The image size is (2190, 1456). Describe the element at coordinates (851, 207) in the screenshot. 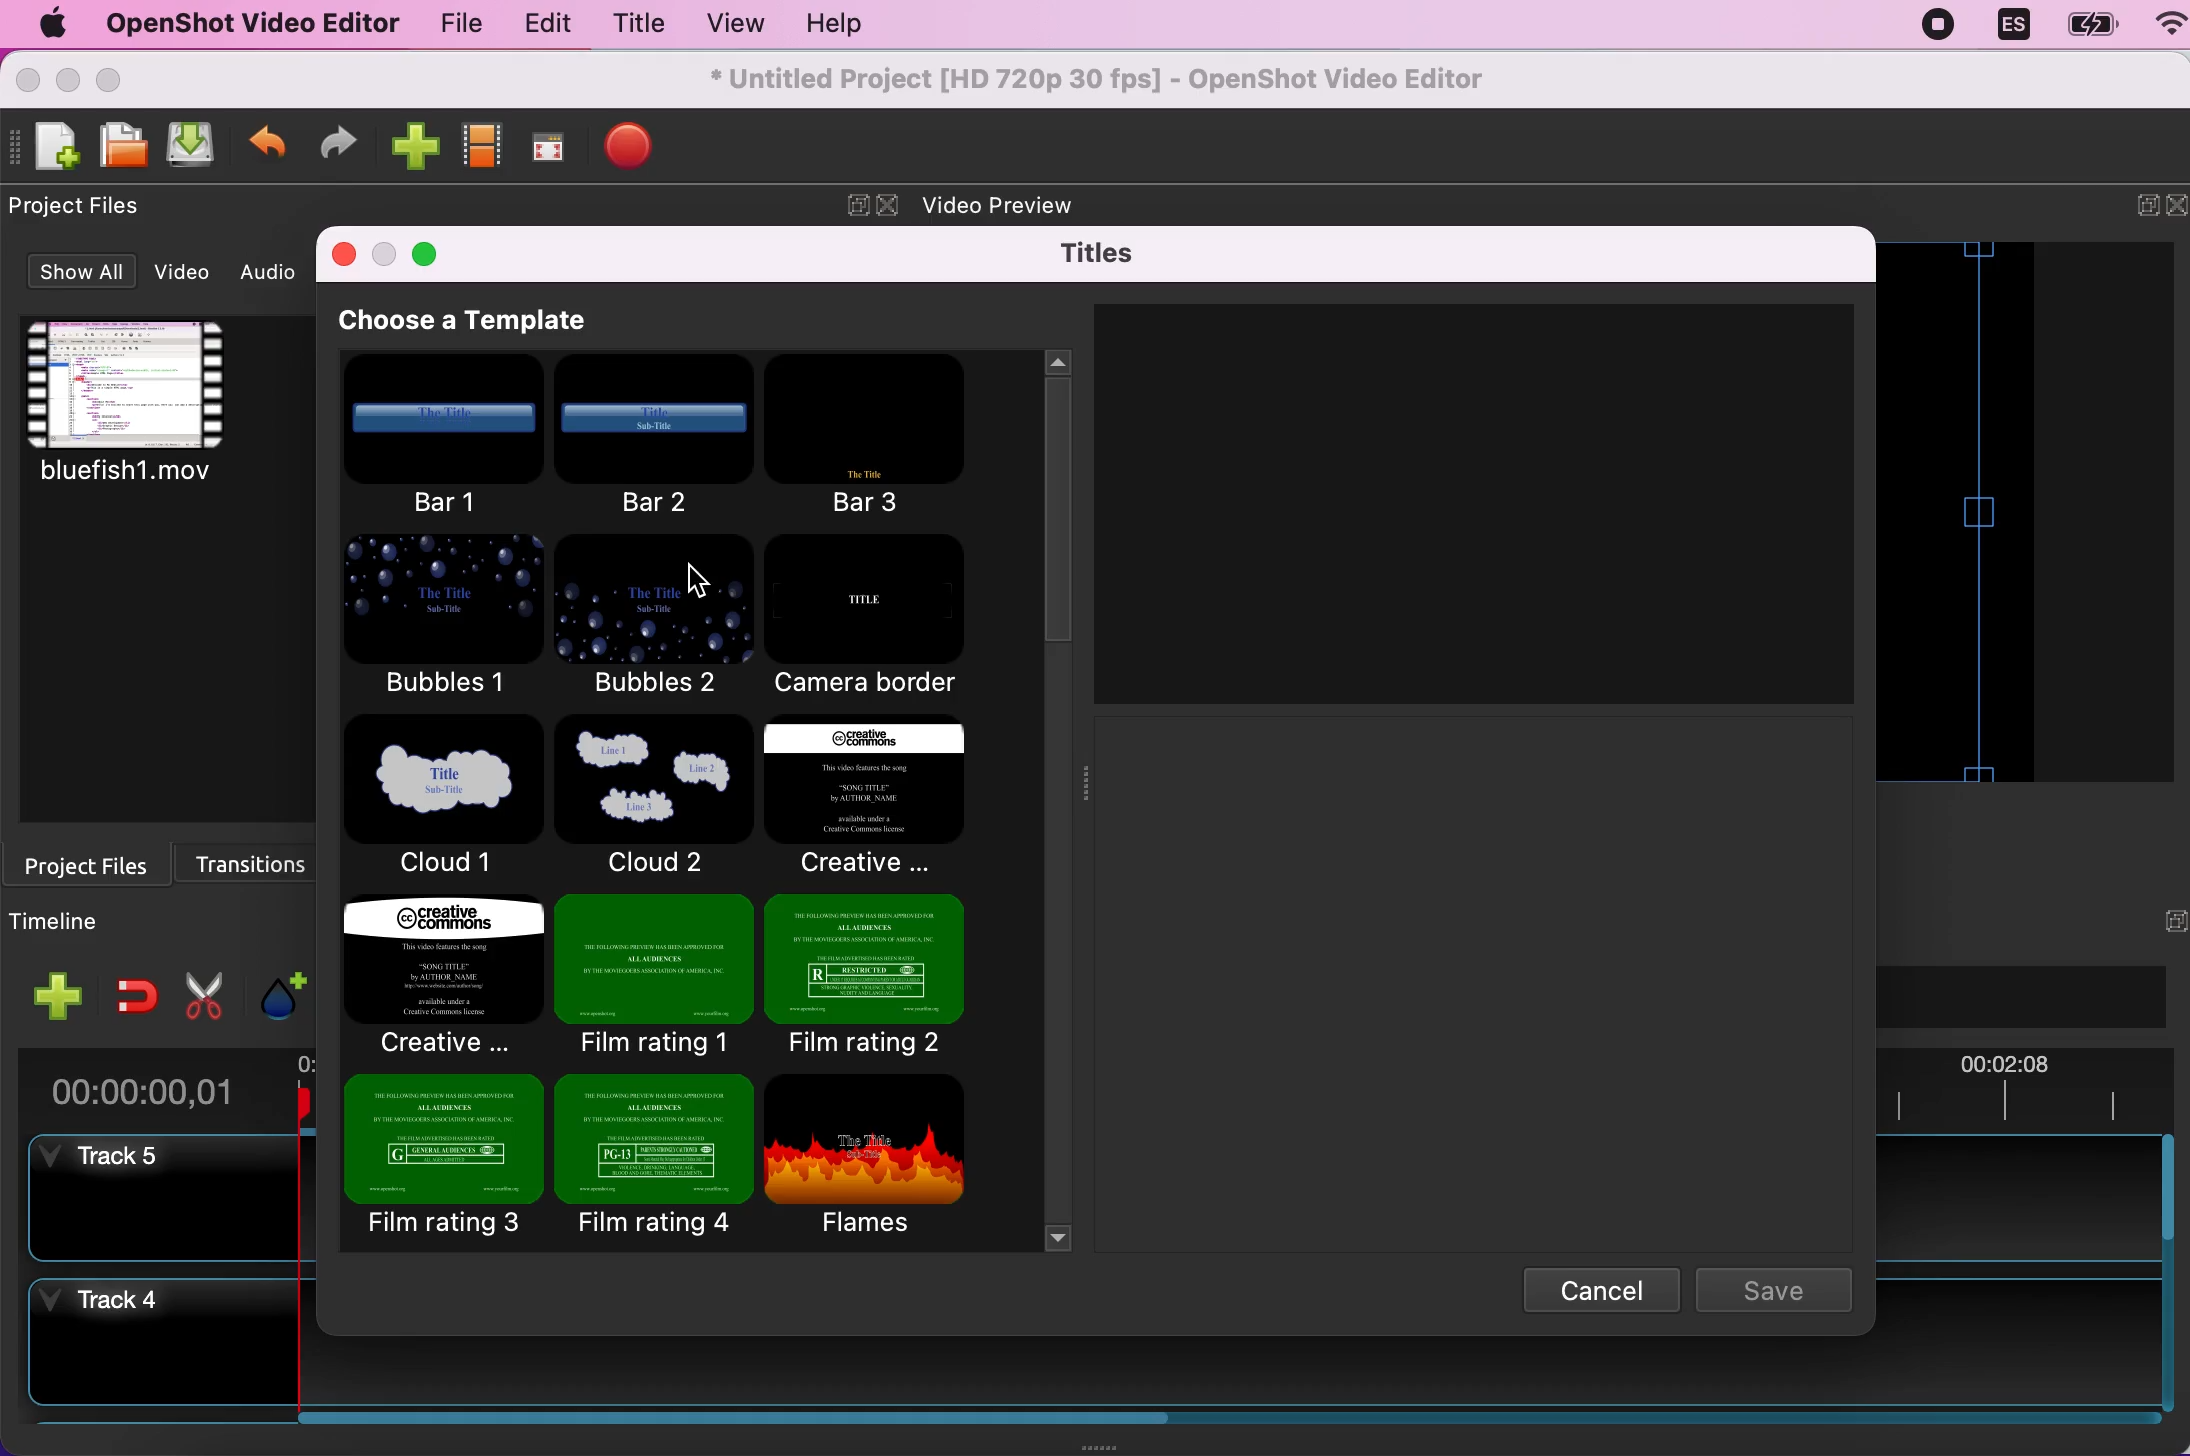

I see `expand/hide` at that location.